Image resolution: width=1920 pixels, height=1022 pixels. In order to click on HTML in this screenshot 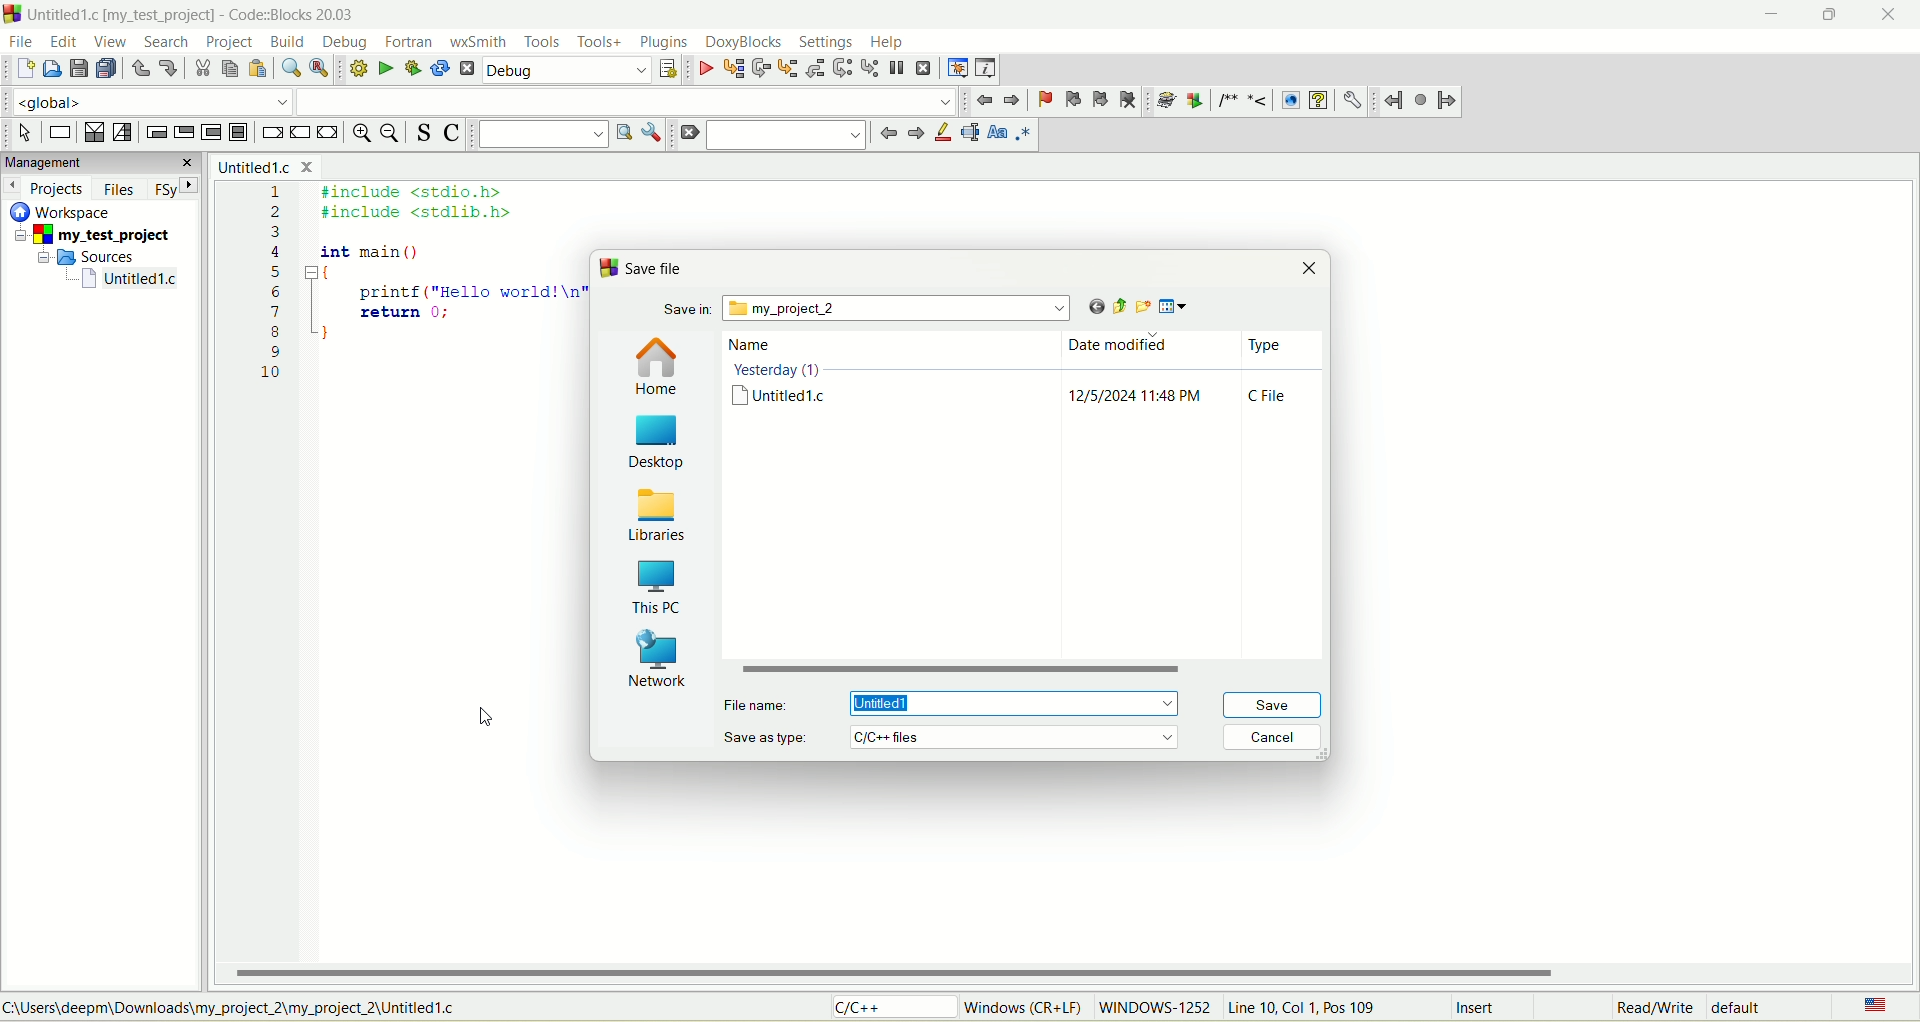, I will do `click(1289, 101)`.